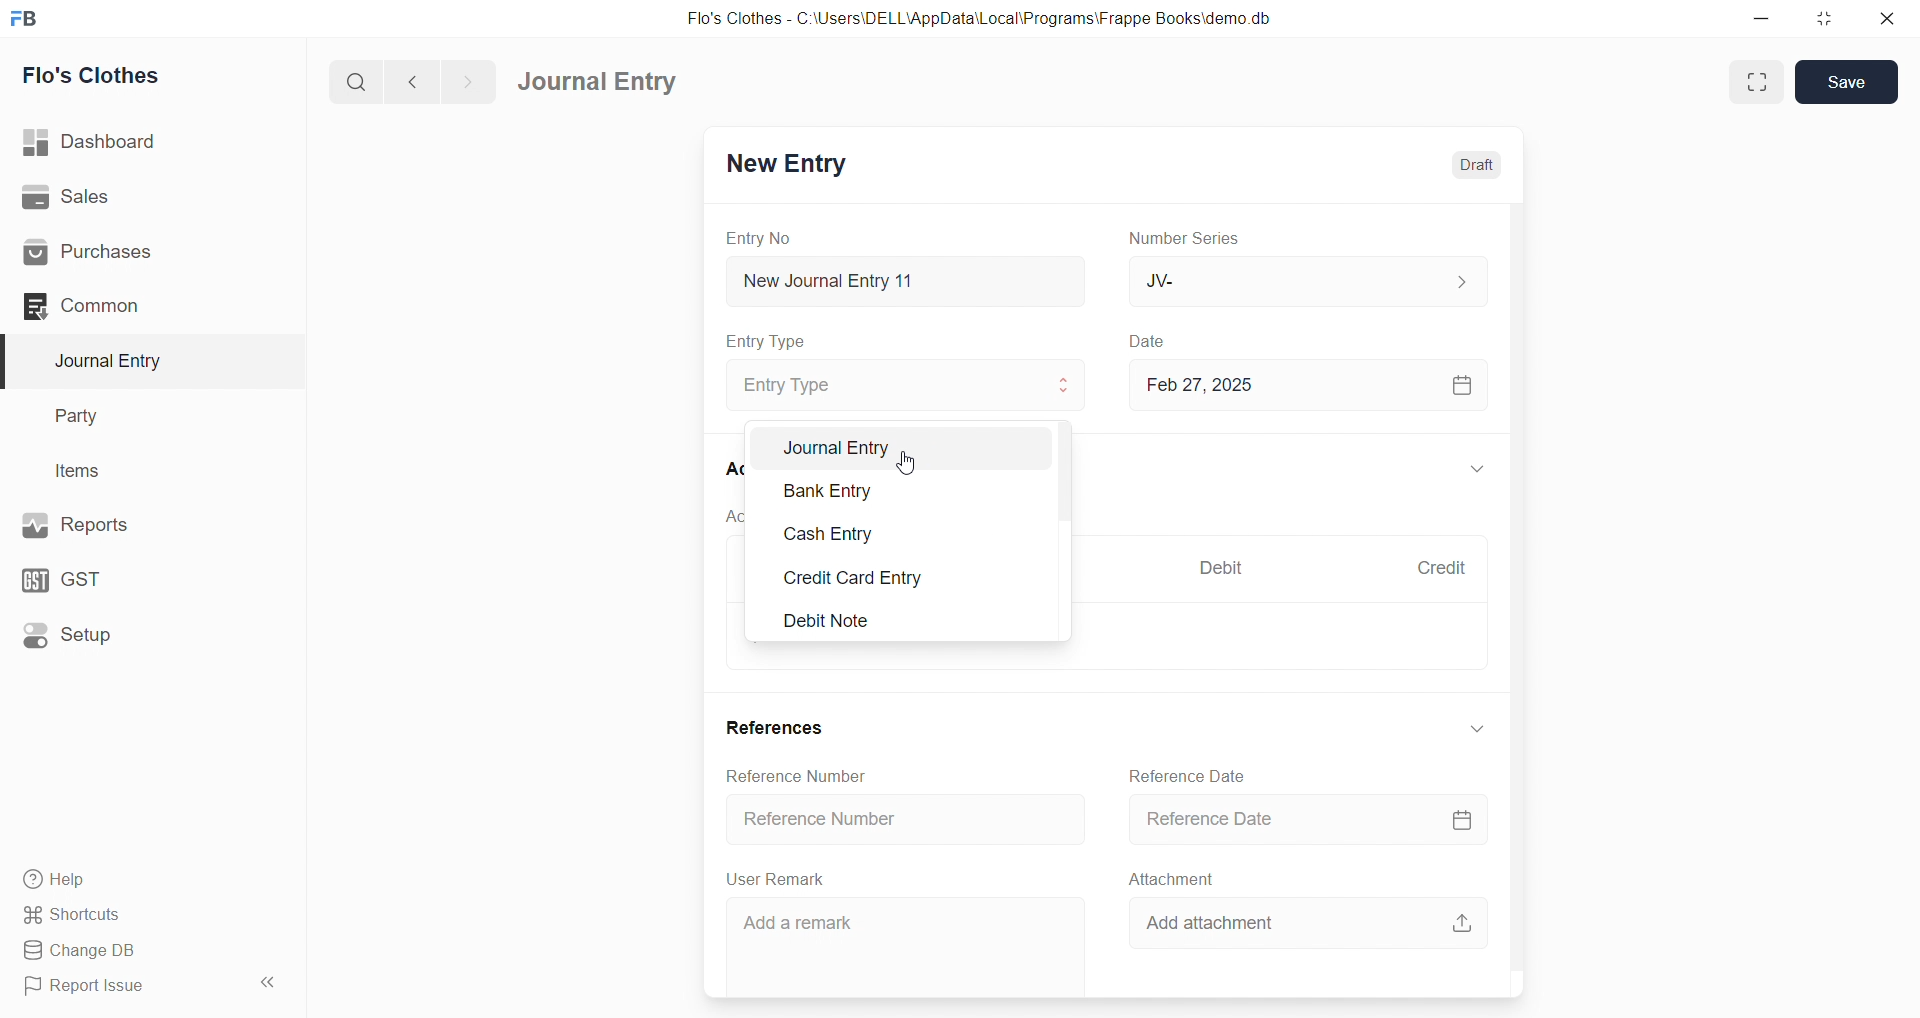 The height and width of the screenshot is (1018, 1920). I want to click on Change DB, so click(124, 949).